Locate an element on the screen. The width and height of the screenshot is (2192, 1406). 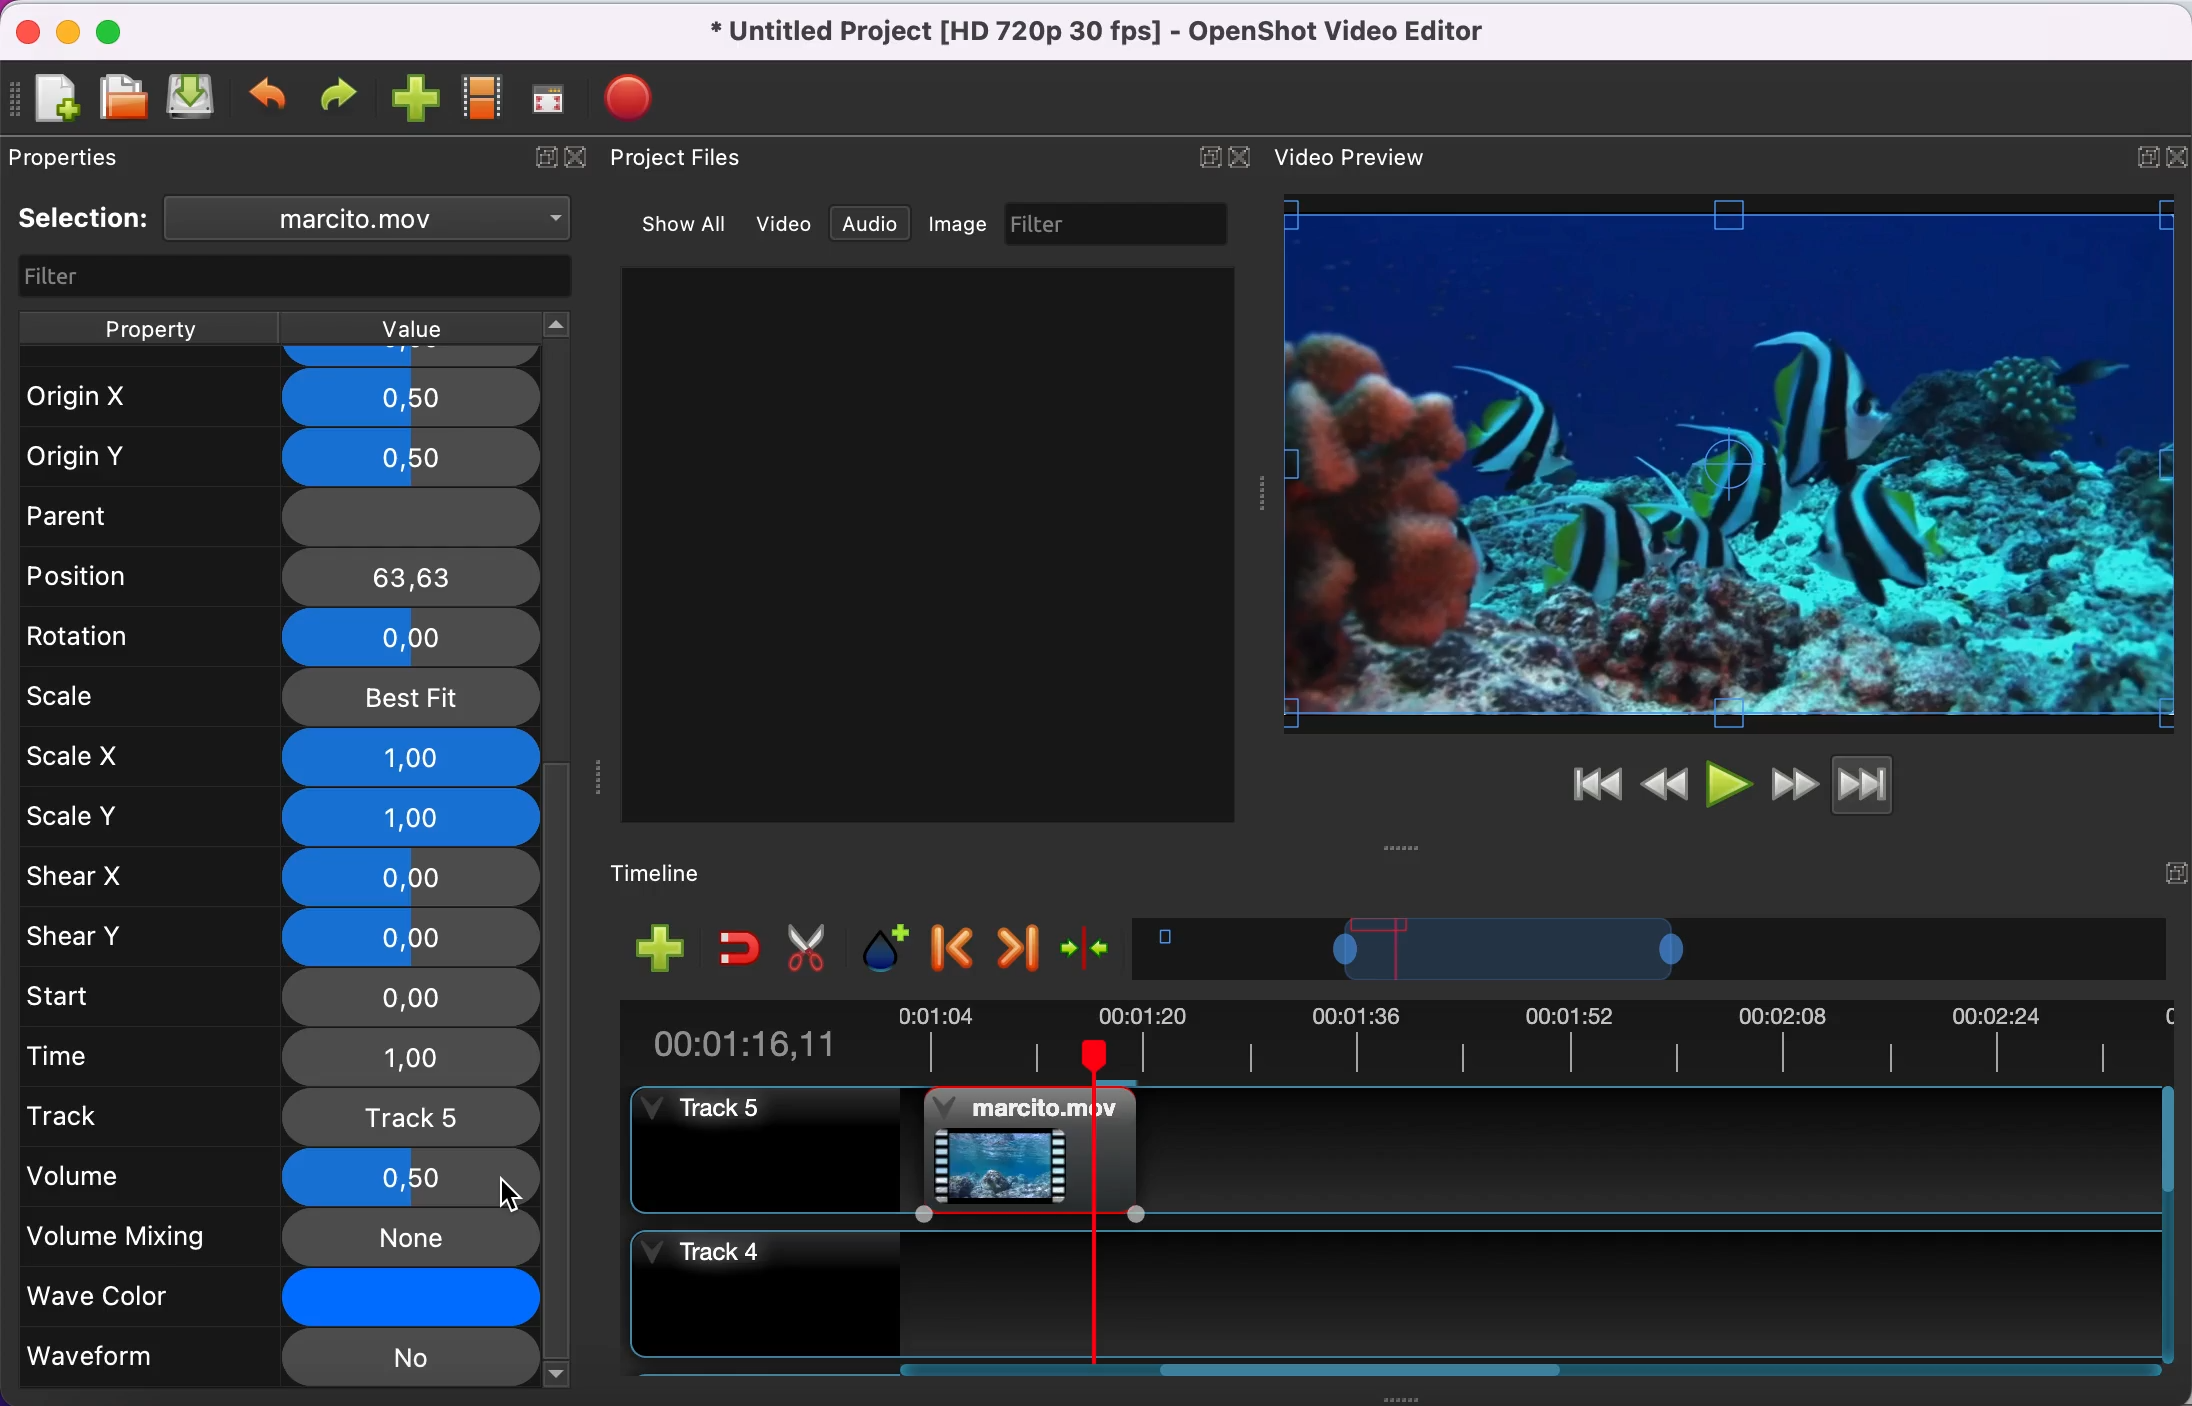
vertical scroll bar is located at coordinates (562, 1074).